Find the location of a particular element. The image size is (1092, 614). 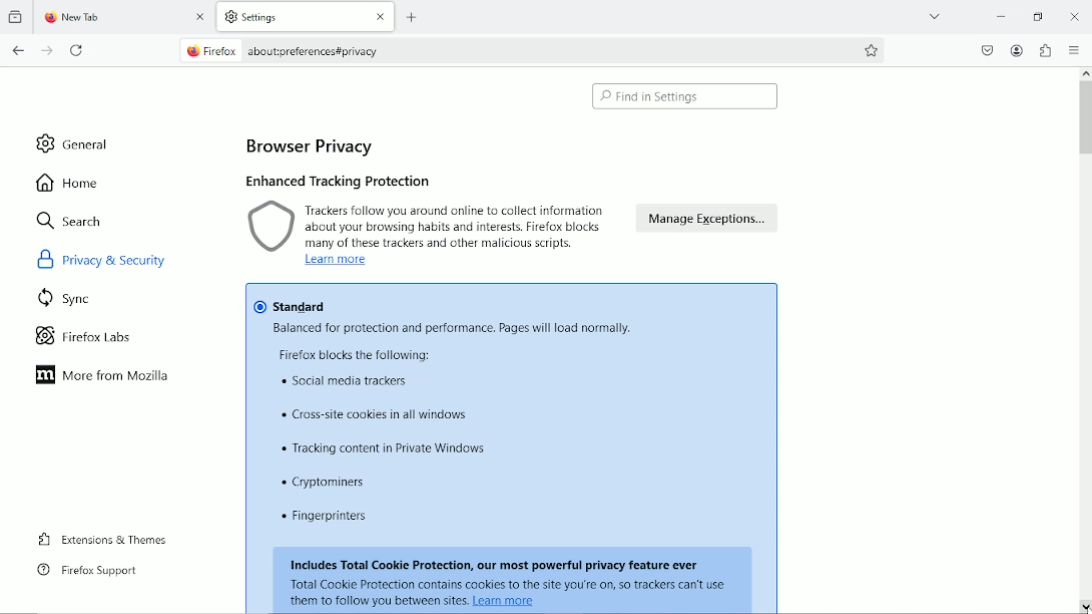

go back is located at coordinates (19, 50).